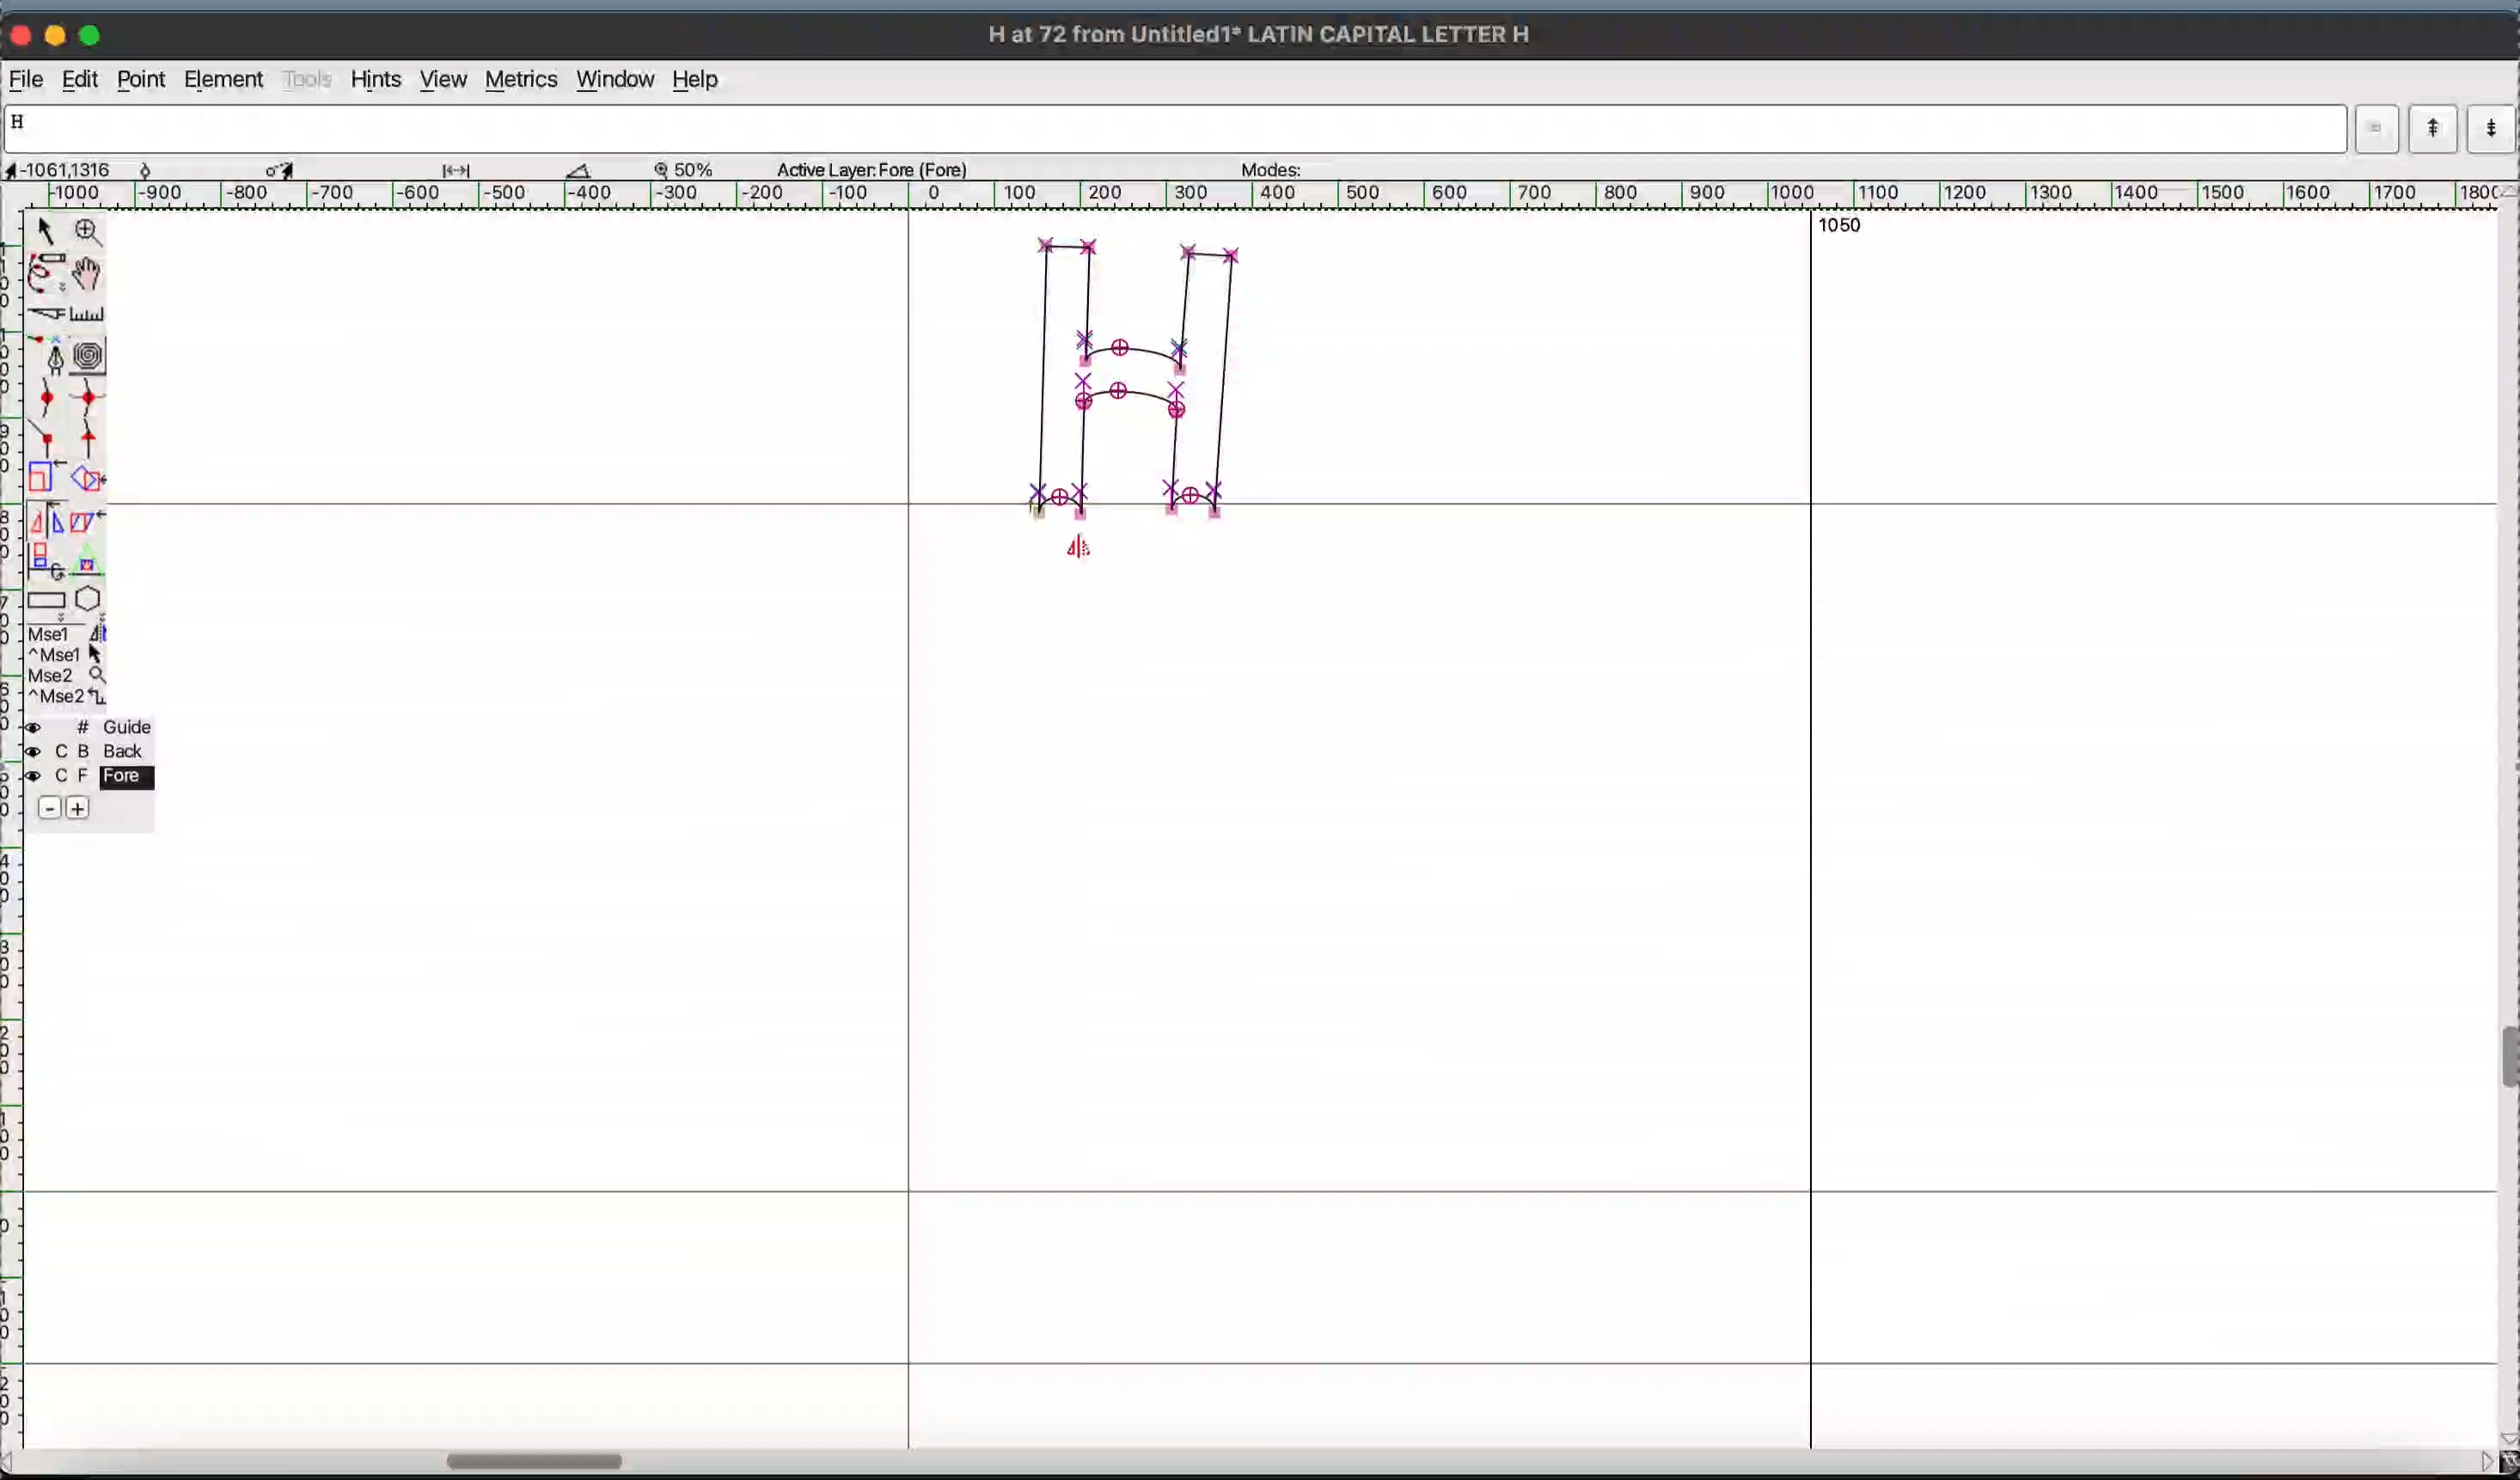 This screenshot has width=2520, height=1480. What do you see at coordinates (701, 76) in the screenshot?
I see `help` at bounding box center [701, 76].